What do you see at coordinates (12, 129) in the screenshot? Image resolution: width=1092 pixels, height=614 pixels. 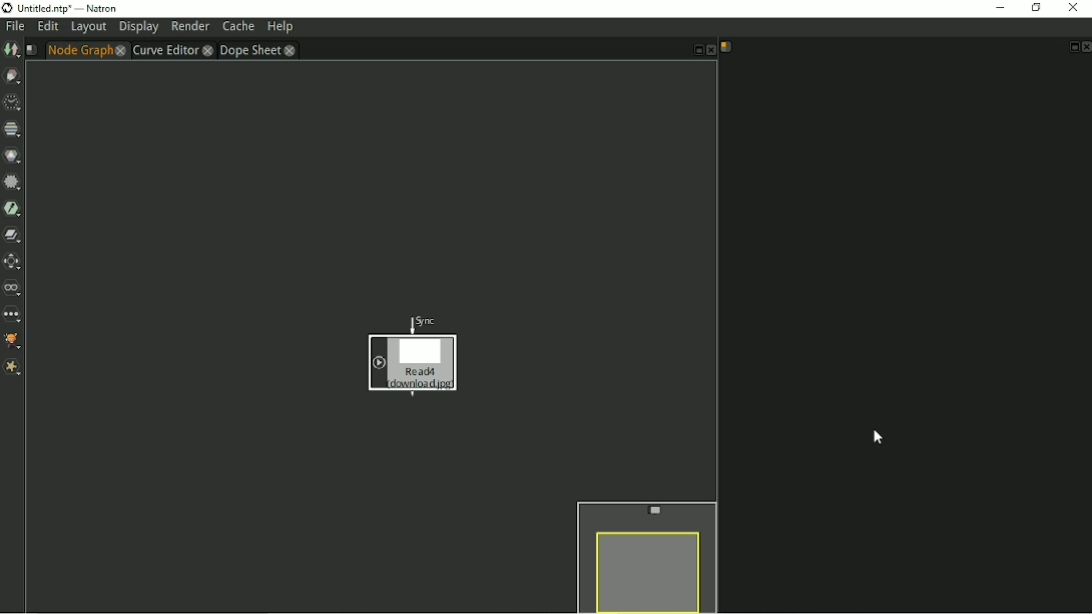 I see `Channel` at bounding box center [12, 129].